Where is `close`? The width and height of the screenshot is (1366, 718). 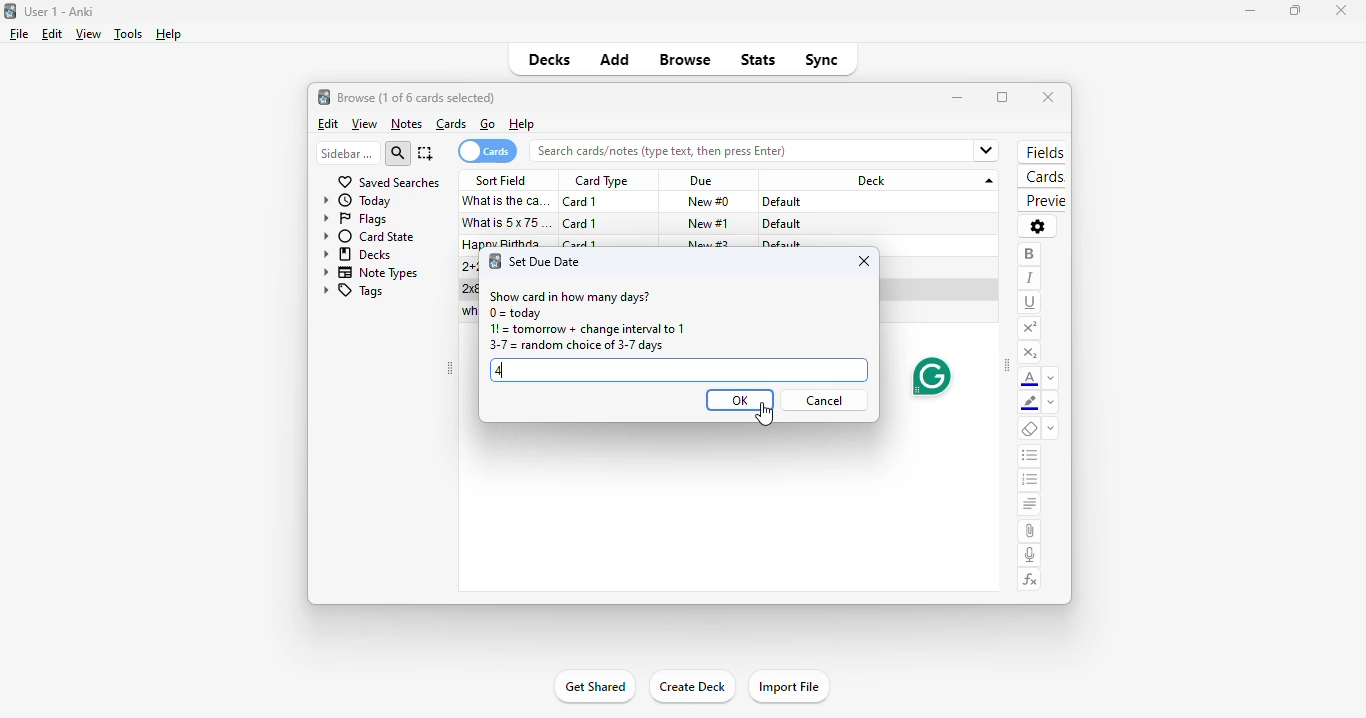 close is located at coordinates (864, 261).